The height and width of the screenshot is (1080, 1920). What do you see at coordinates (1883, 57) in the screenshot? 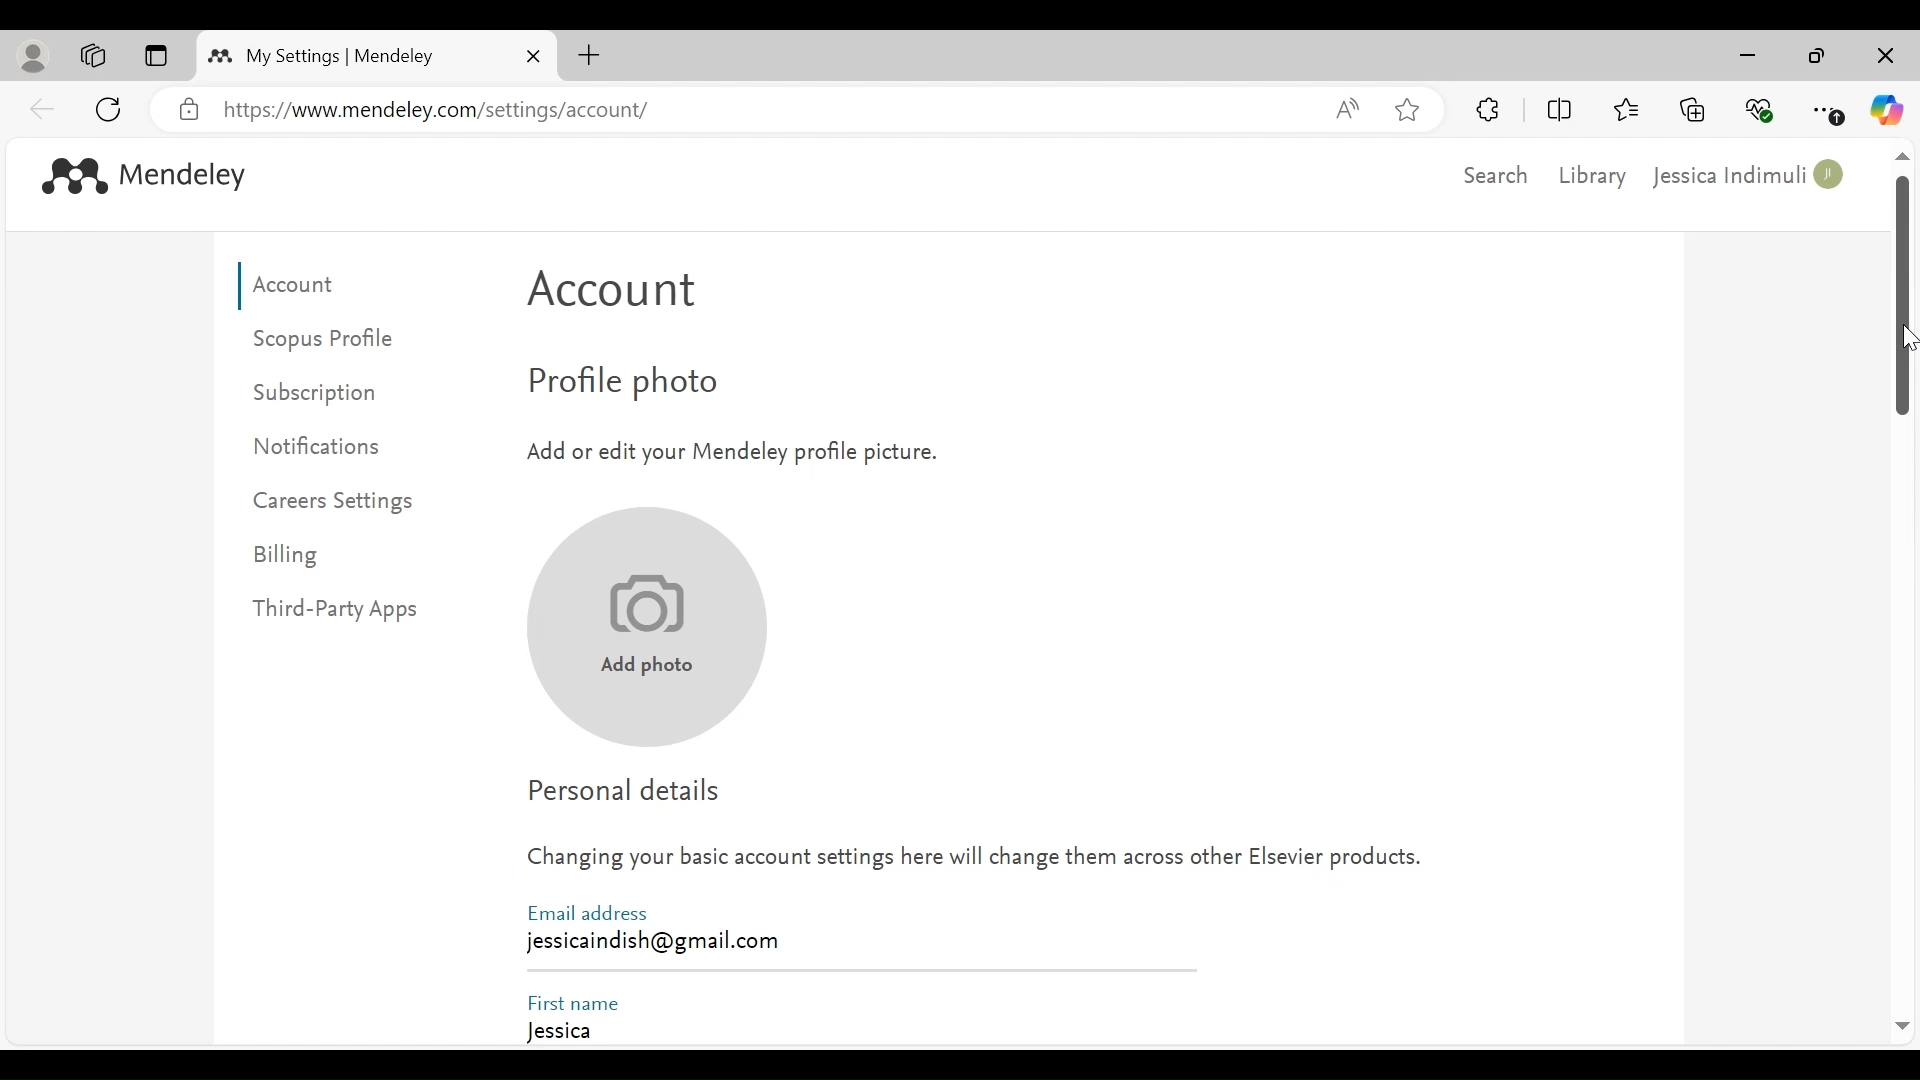
I see `Close` at bounding box center [1883, 57].